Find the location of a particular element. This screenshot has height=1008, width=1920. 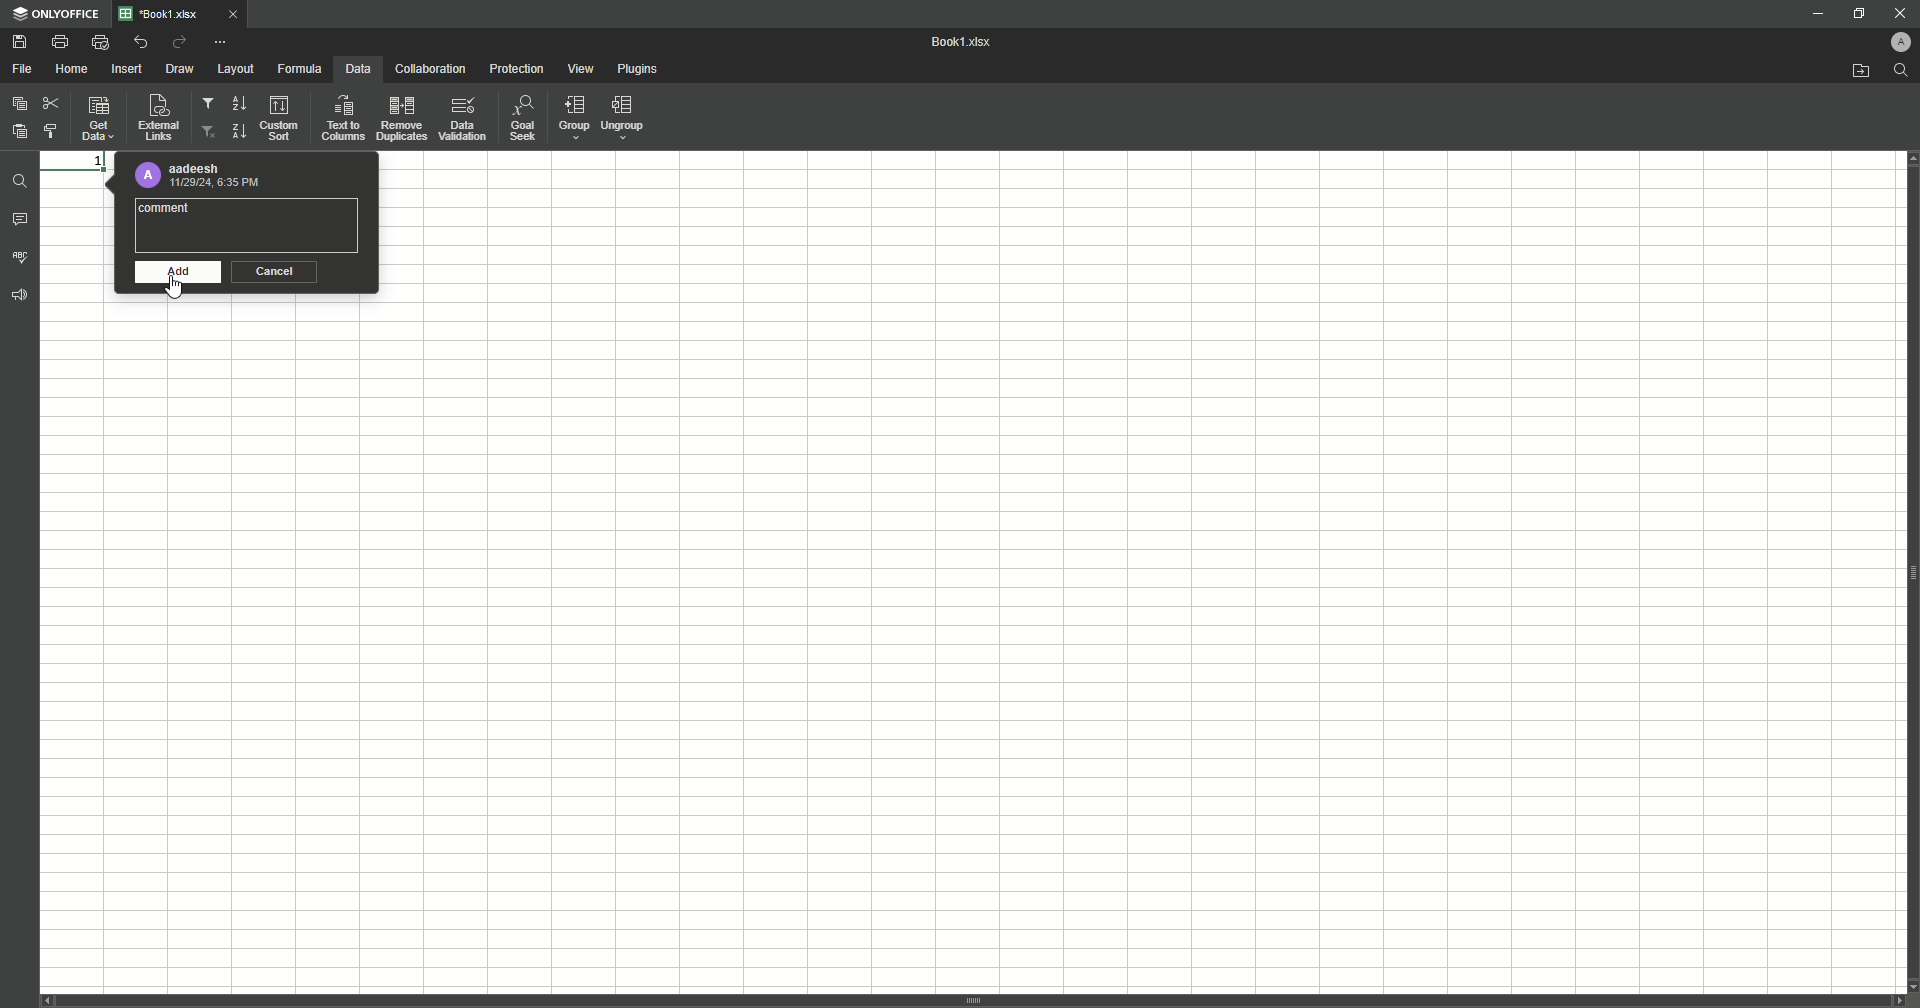

Cancel is located at coordinates (277, 273).